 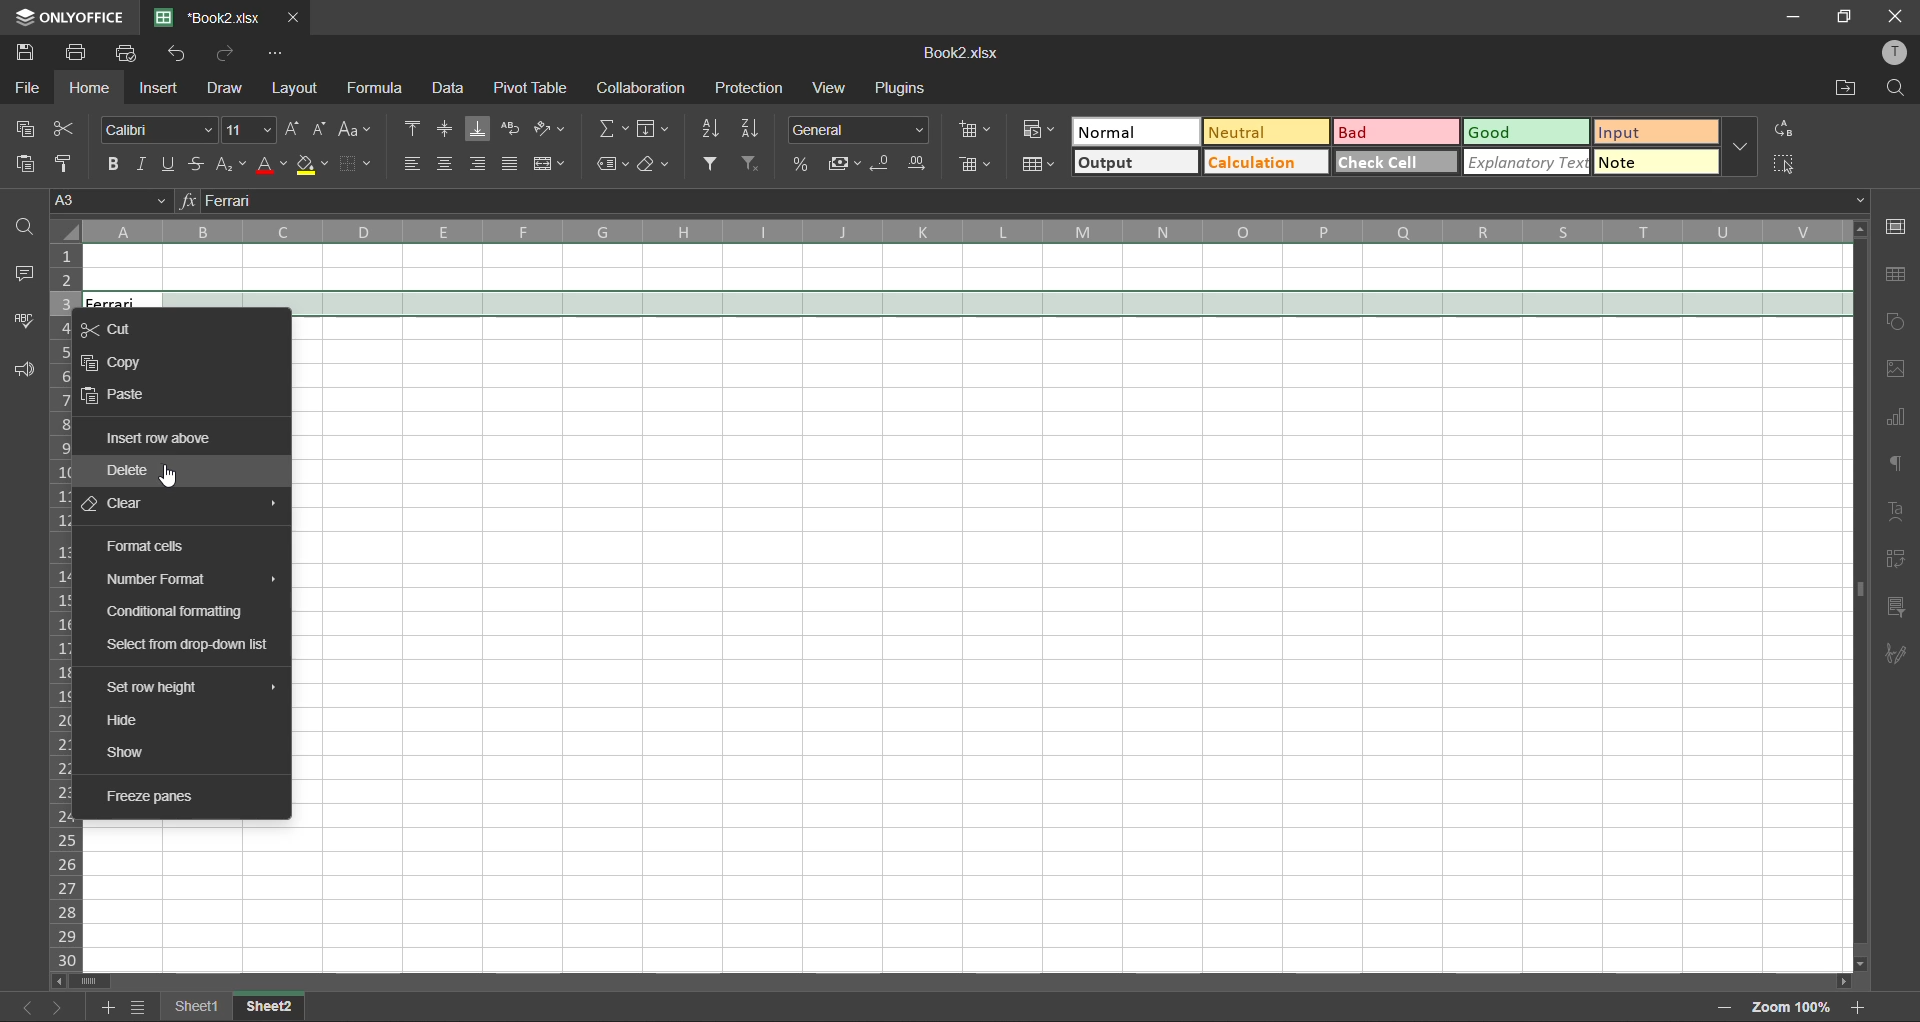 I want to click on pivot table, so click(x=537, y=88).